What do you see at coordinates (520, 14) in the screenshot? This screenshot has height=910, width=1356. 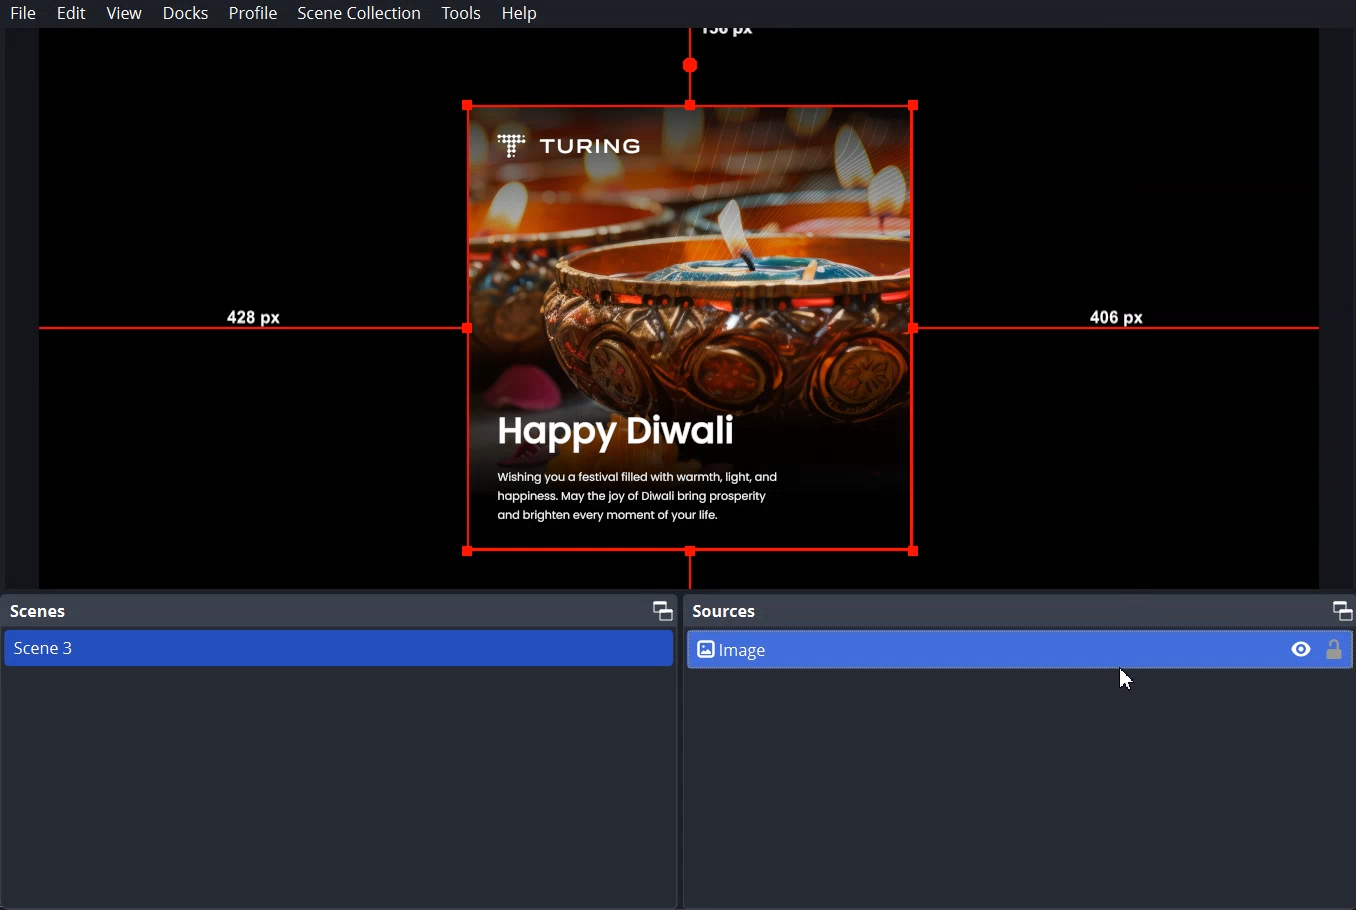 I see `Help` at bounding box center [520, 14].